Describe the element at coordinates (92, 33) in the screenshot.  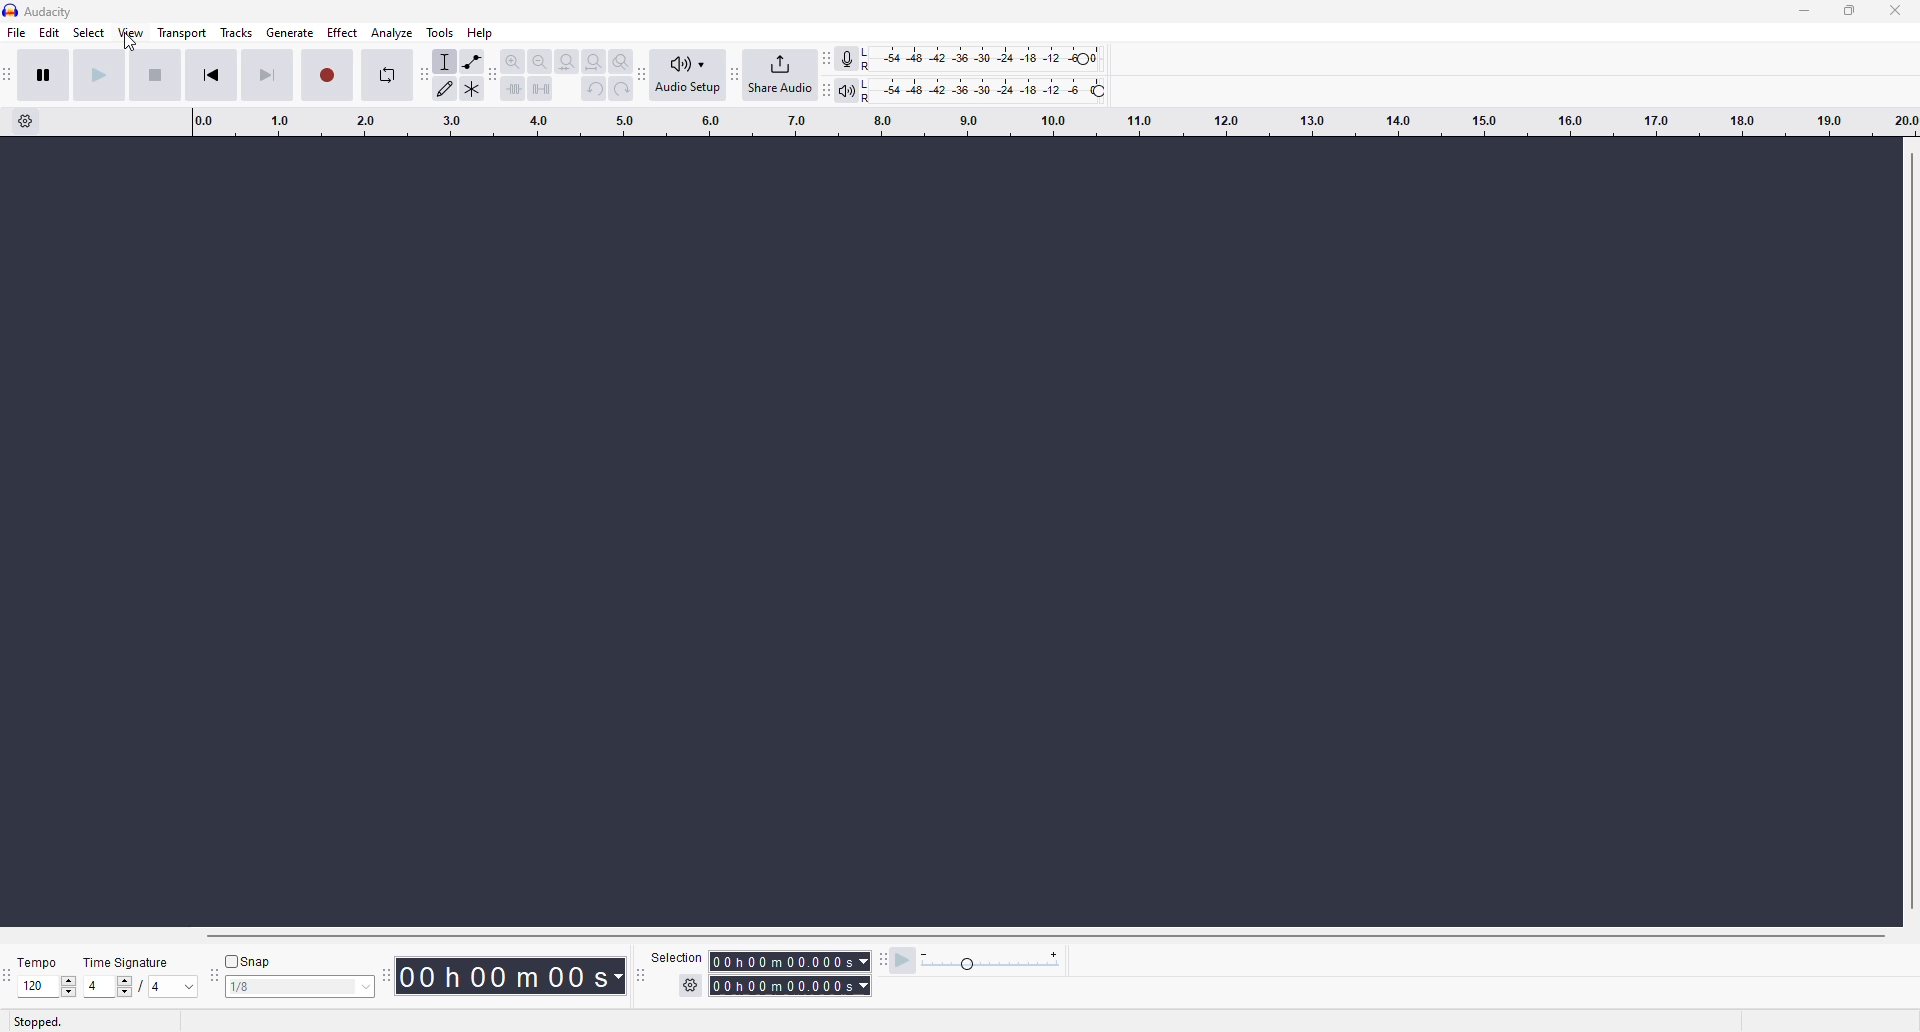
I see `select` at that location.